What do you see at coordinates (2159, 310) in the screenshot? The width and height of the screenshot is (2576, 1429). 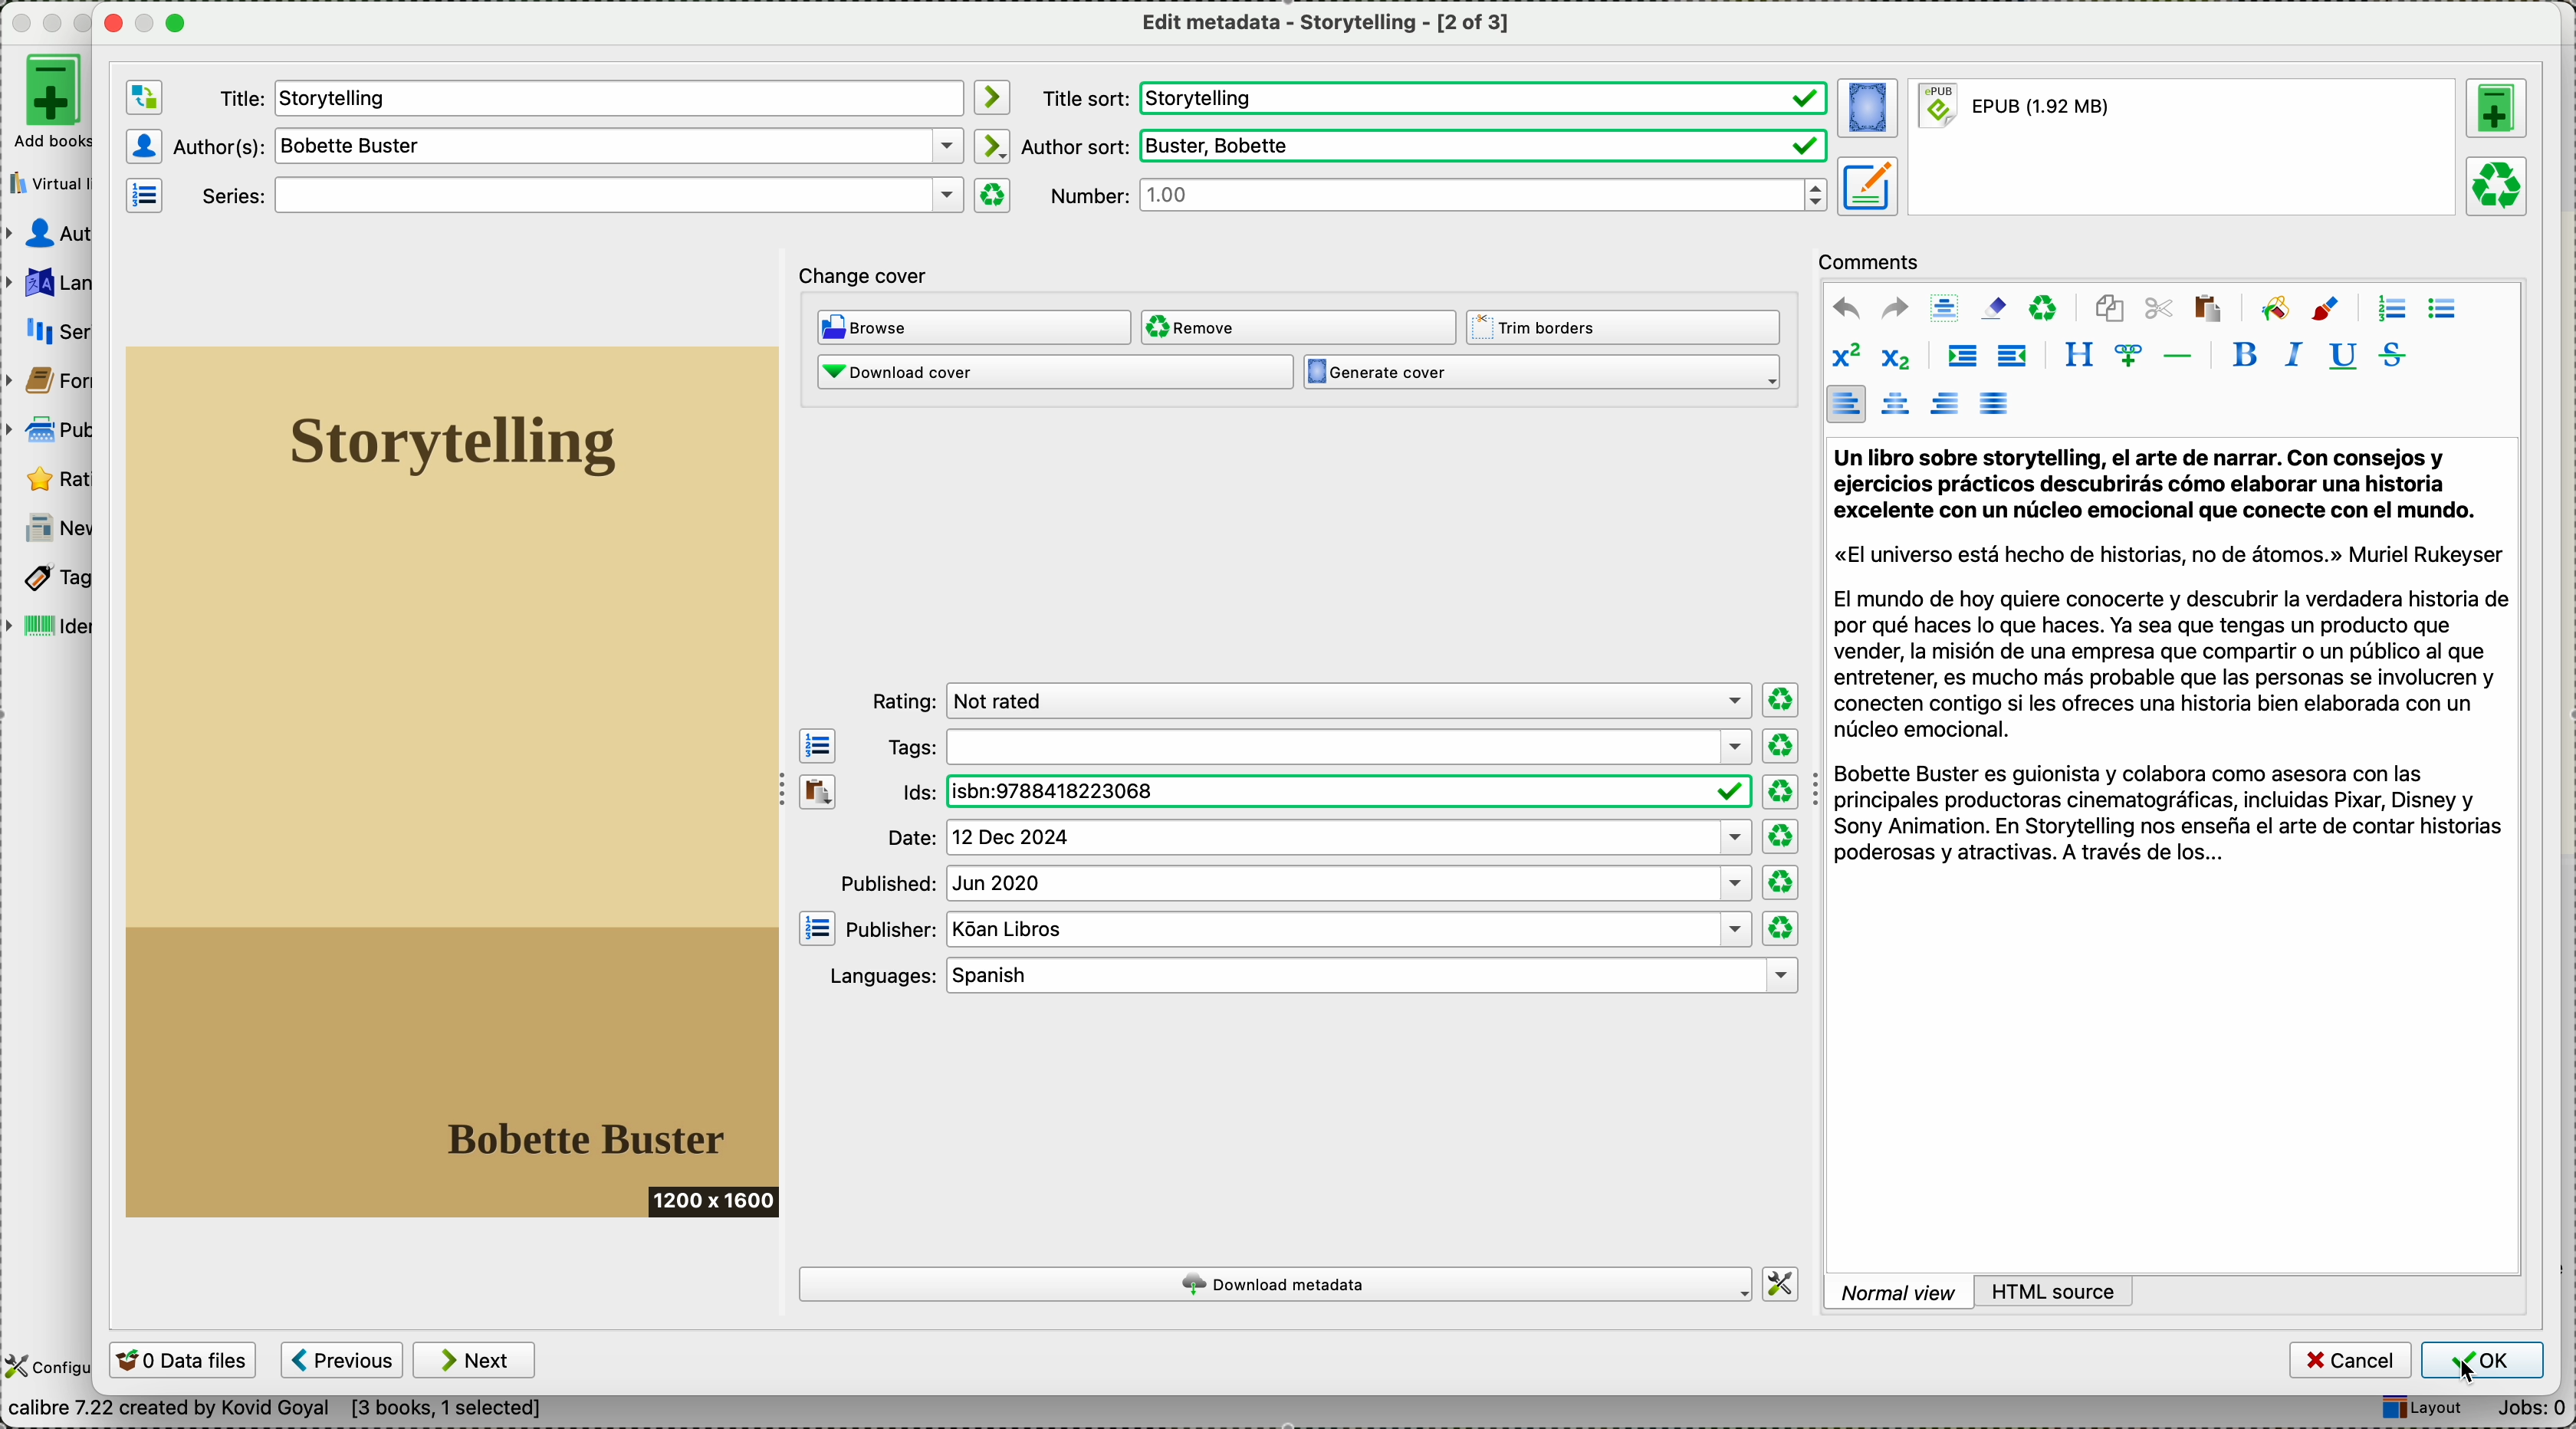 I see `cut` at bounding box center [2159, 310].